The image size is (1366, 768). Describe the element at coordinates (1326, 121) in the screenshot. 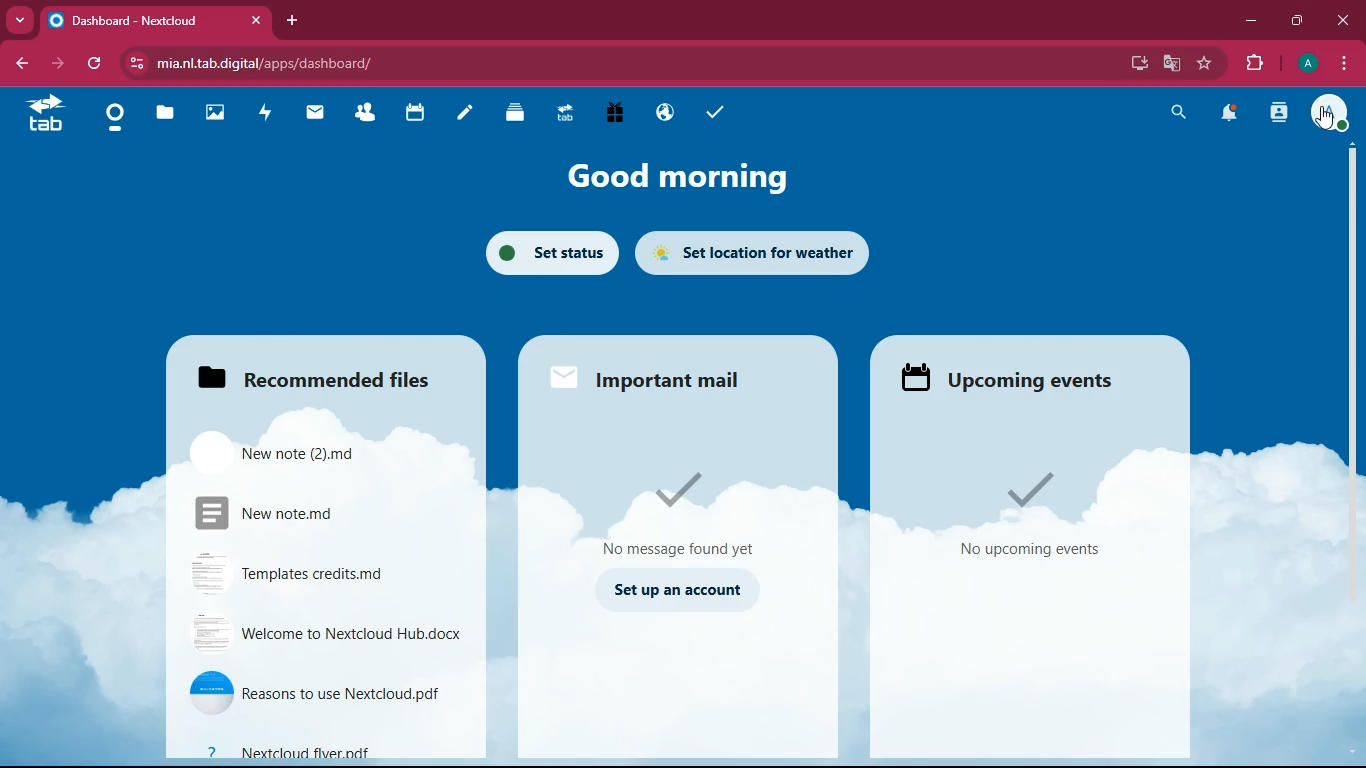

I see `cursor` at that location.